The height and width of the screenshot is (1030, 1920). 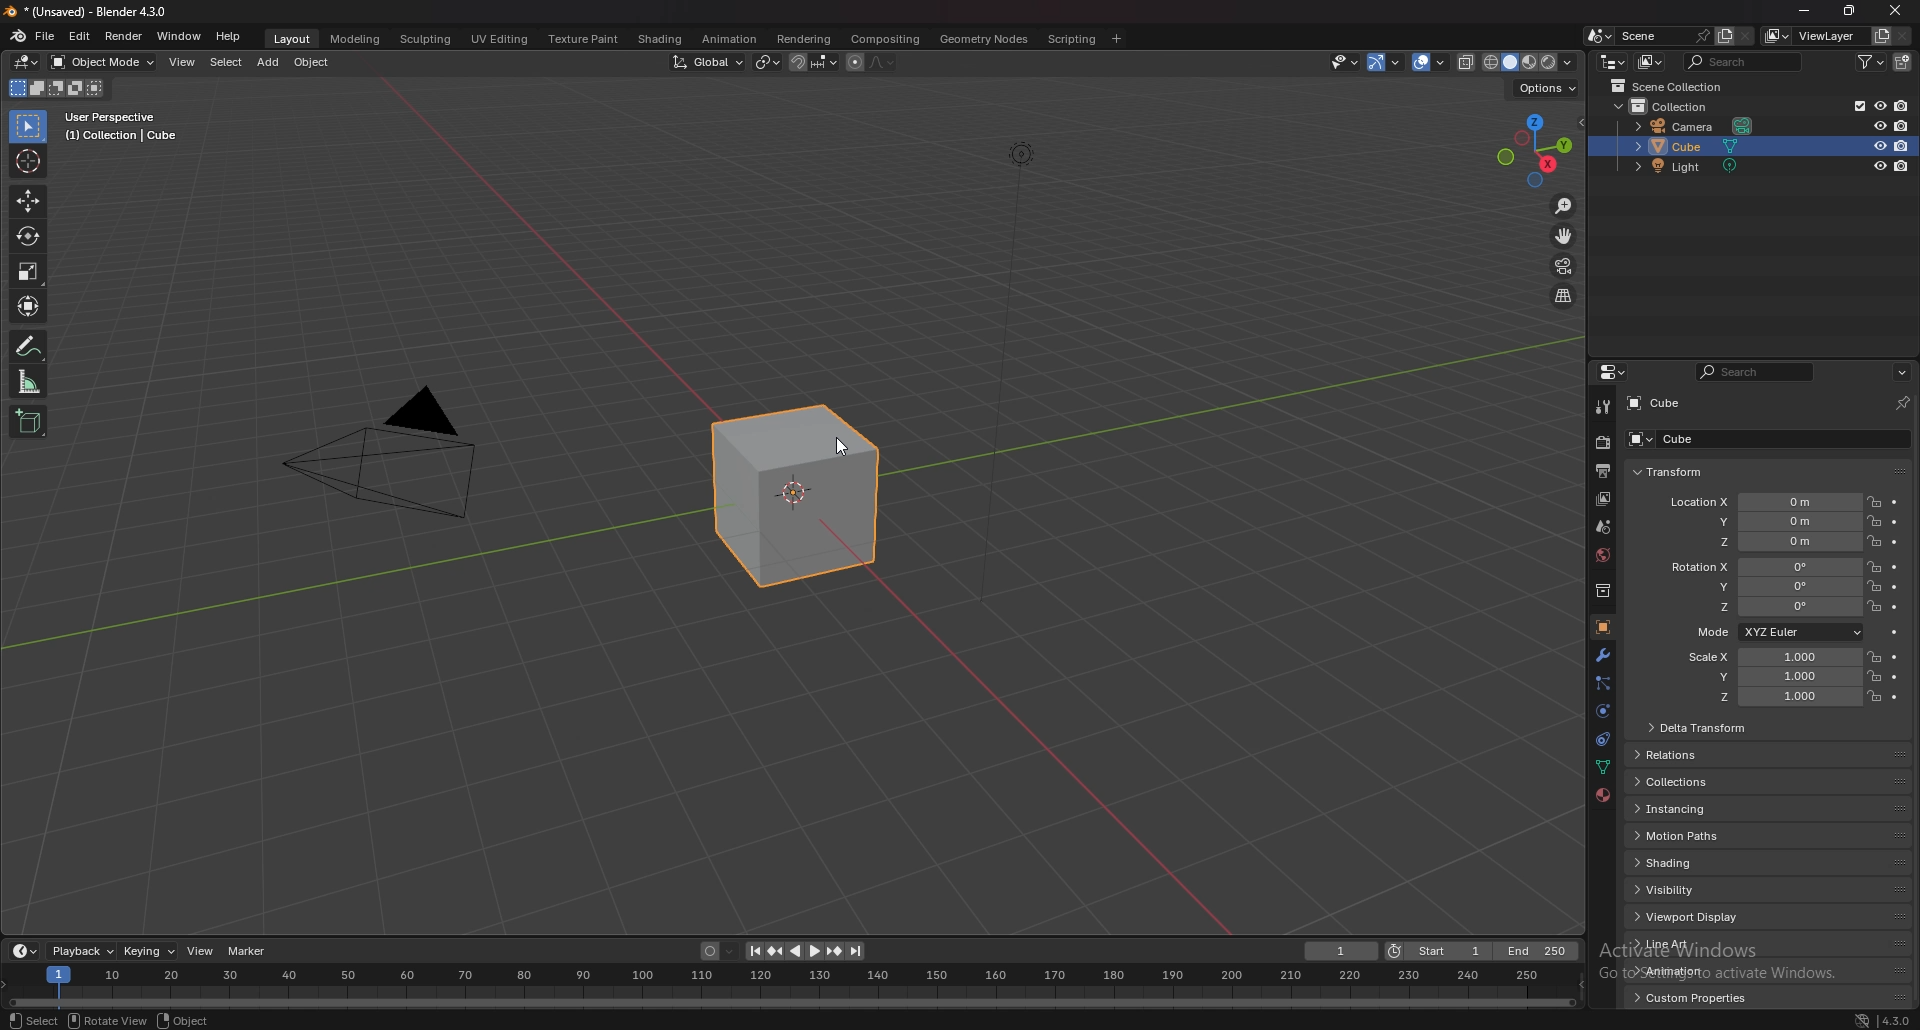 I want to click on move, so click(x=1565, y=234).